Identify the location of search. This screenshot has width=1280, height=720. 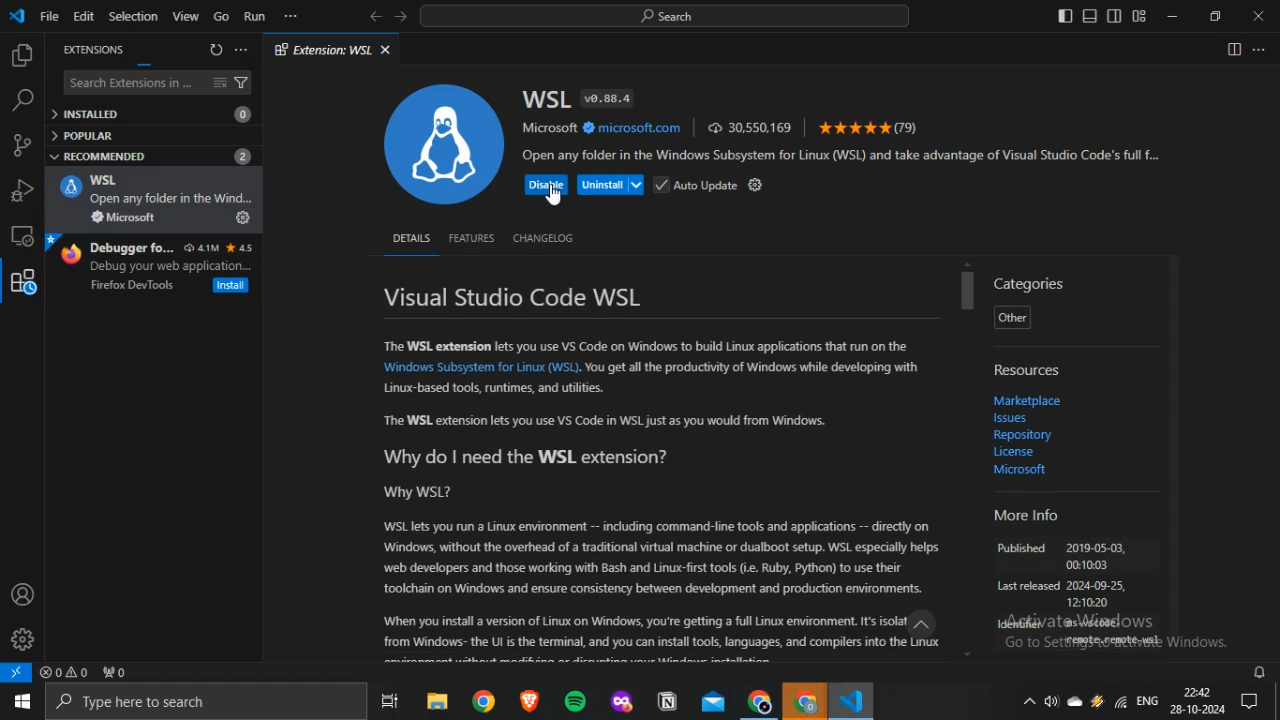
(22, 101).